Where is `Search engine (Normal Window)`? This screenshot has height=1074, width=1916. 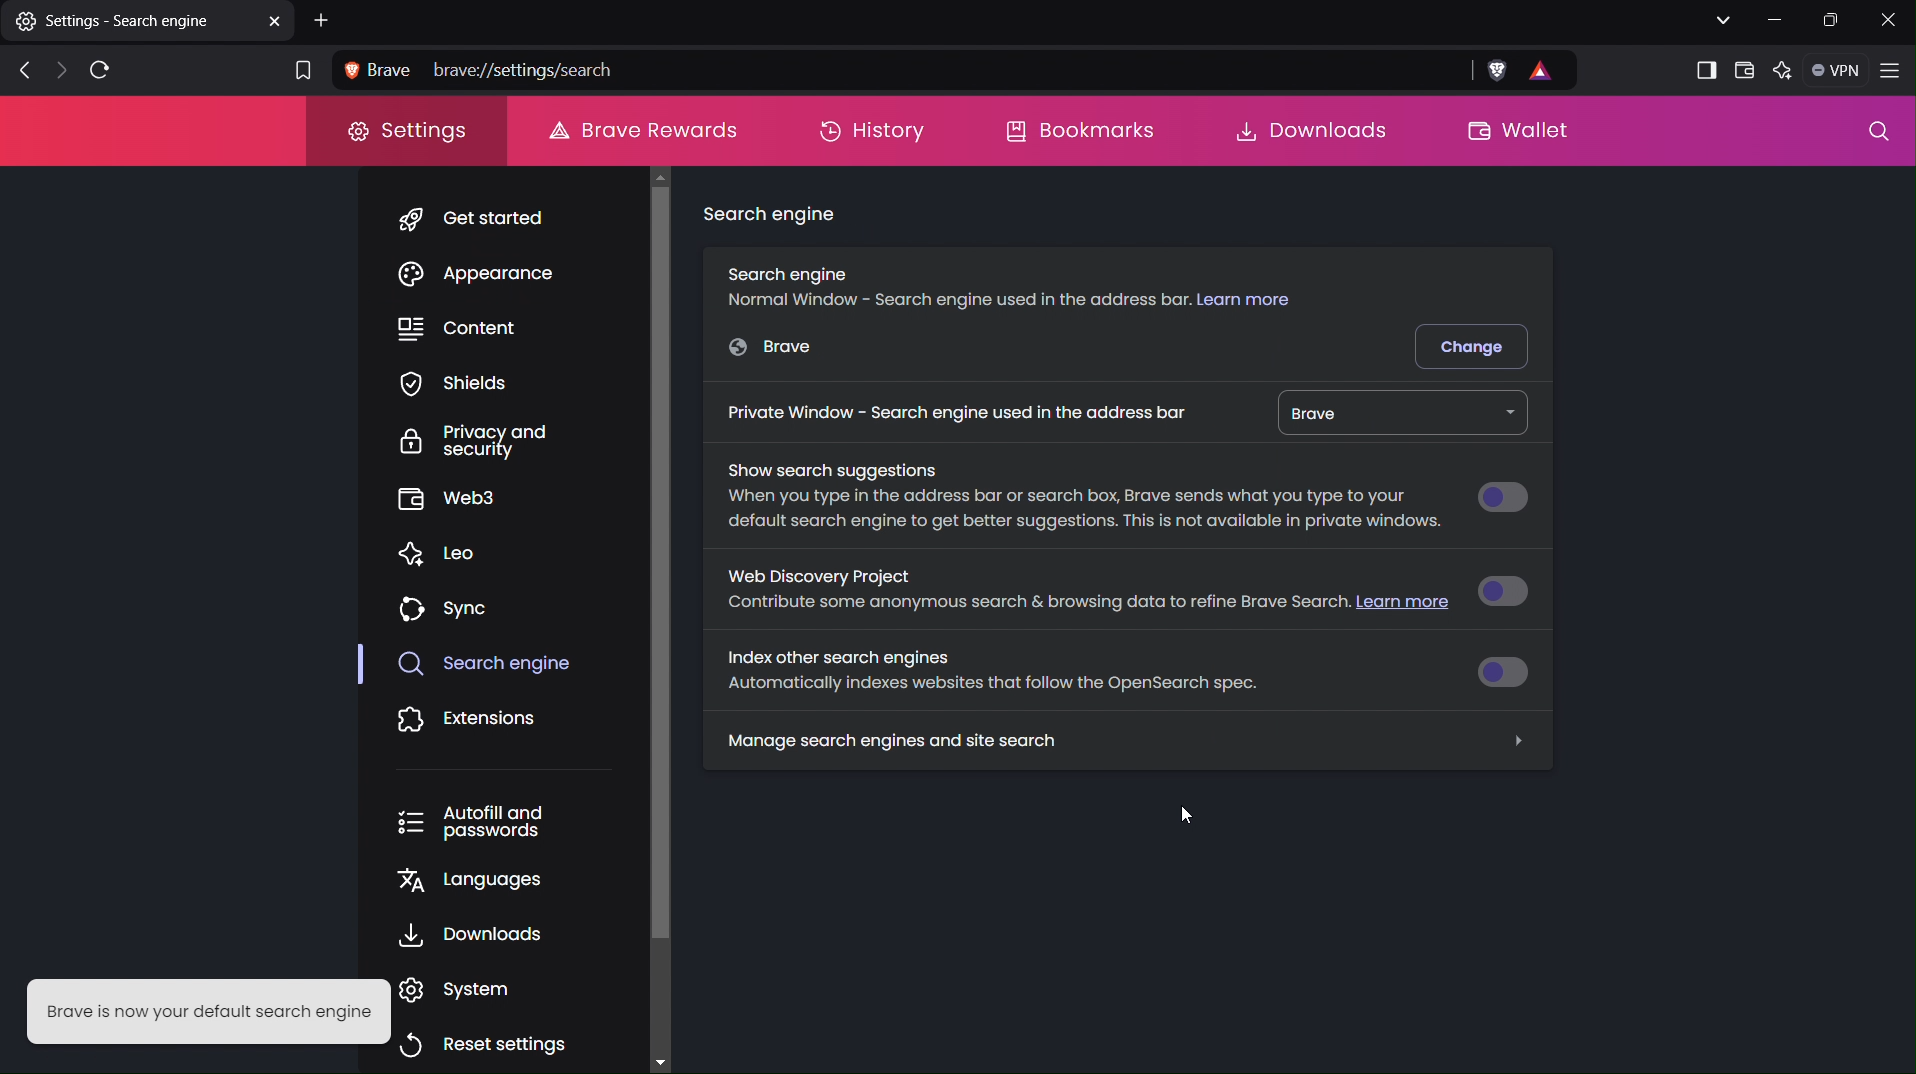 Search engine (Normal Window) is located at coordinates (1015, 282).